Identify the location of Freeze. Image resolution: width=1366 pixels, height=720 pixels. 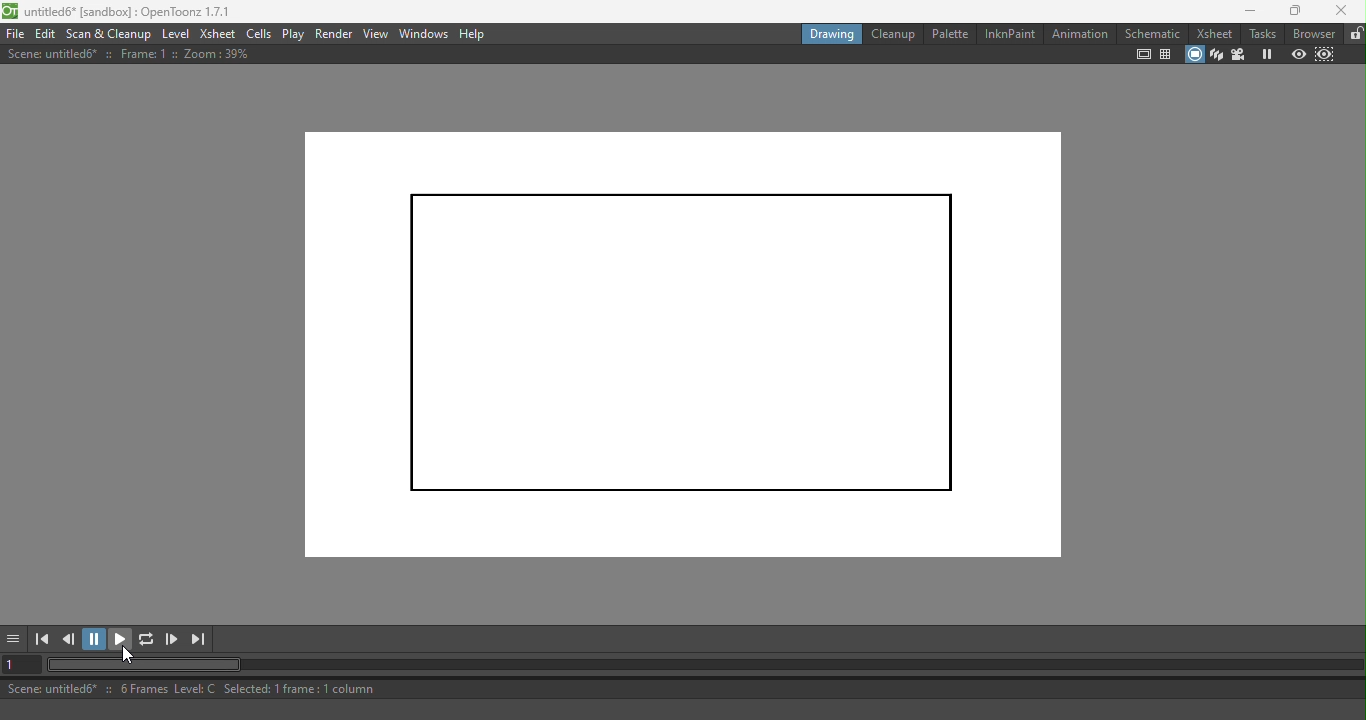
(1269, 54).